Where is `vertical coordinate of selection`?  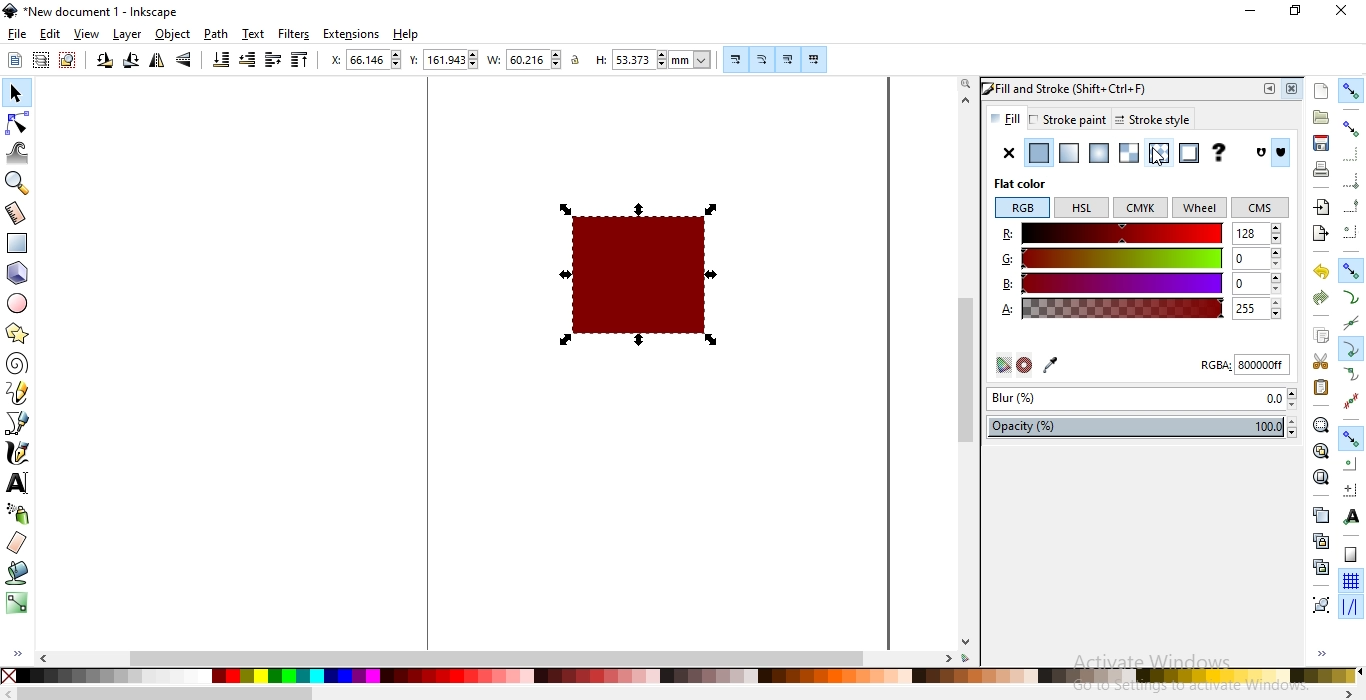 vertical coordinate of selection is located at coordinates (414, 60).